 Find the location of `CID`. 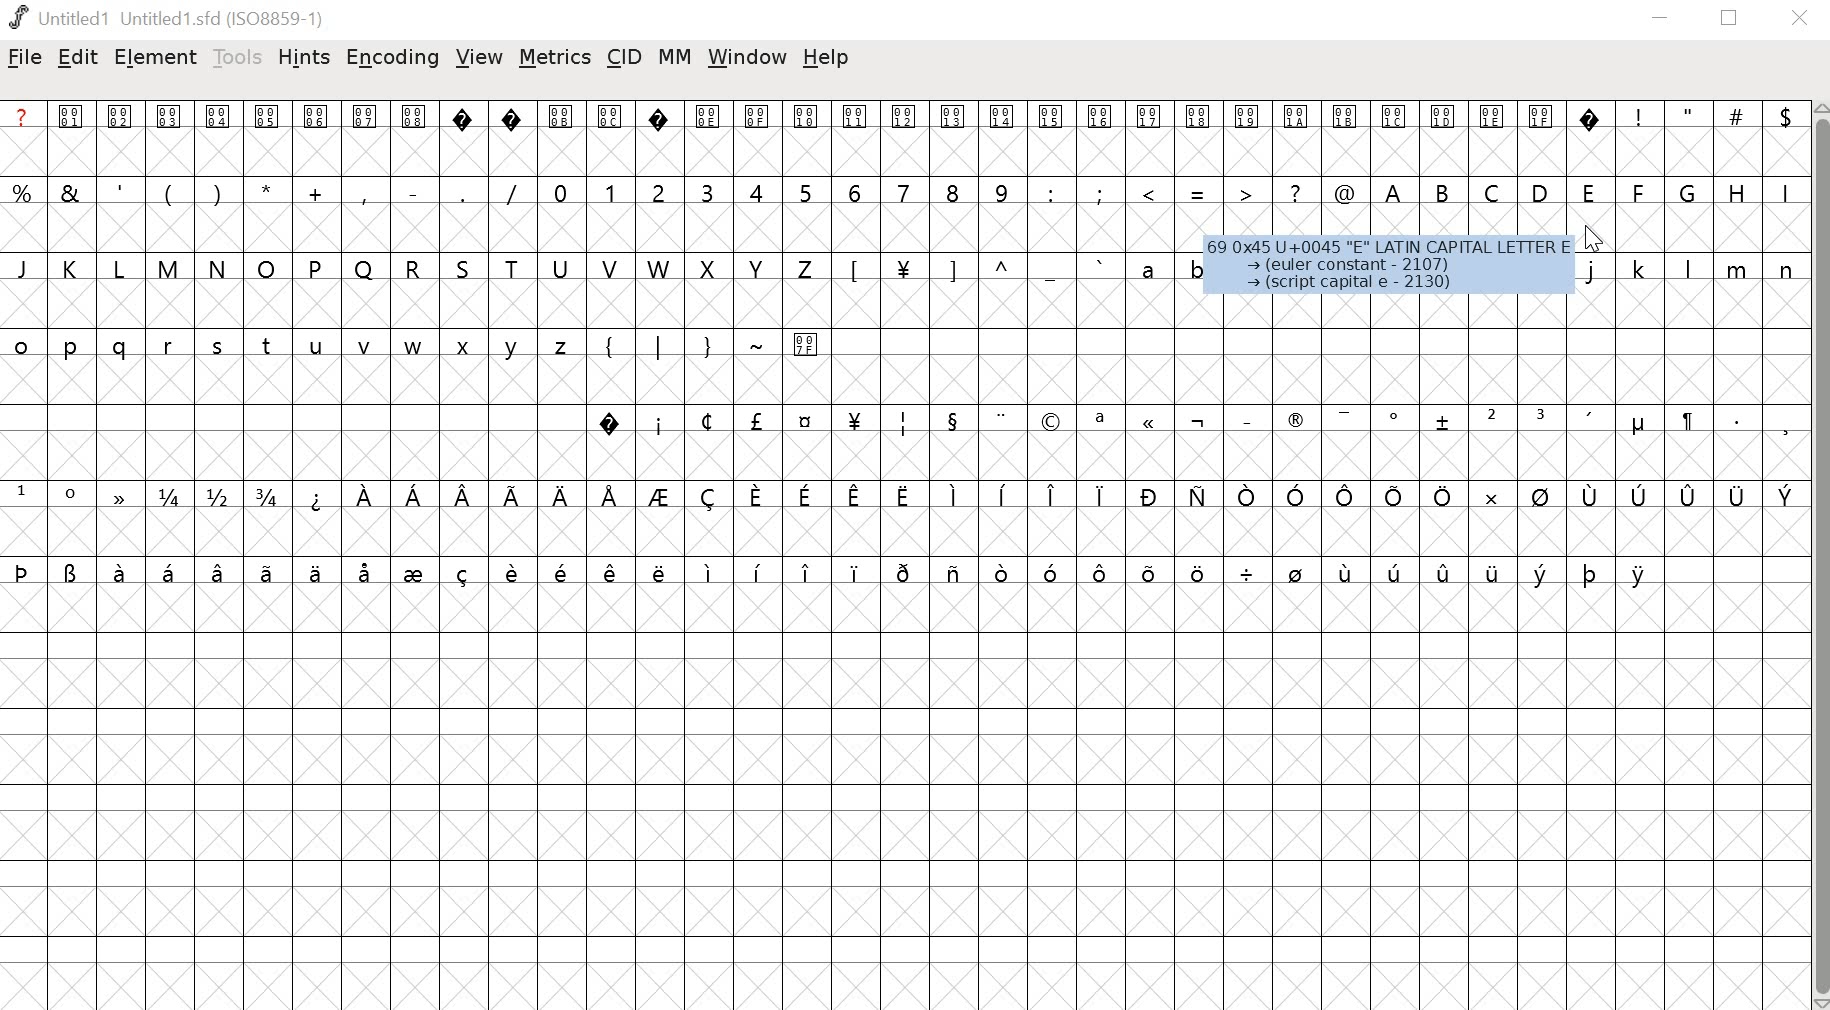

CID is located at coordinates (624, 59).